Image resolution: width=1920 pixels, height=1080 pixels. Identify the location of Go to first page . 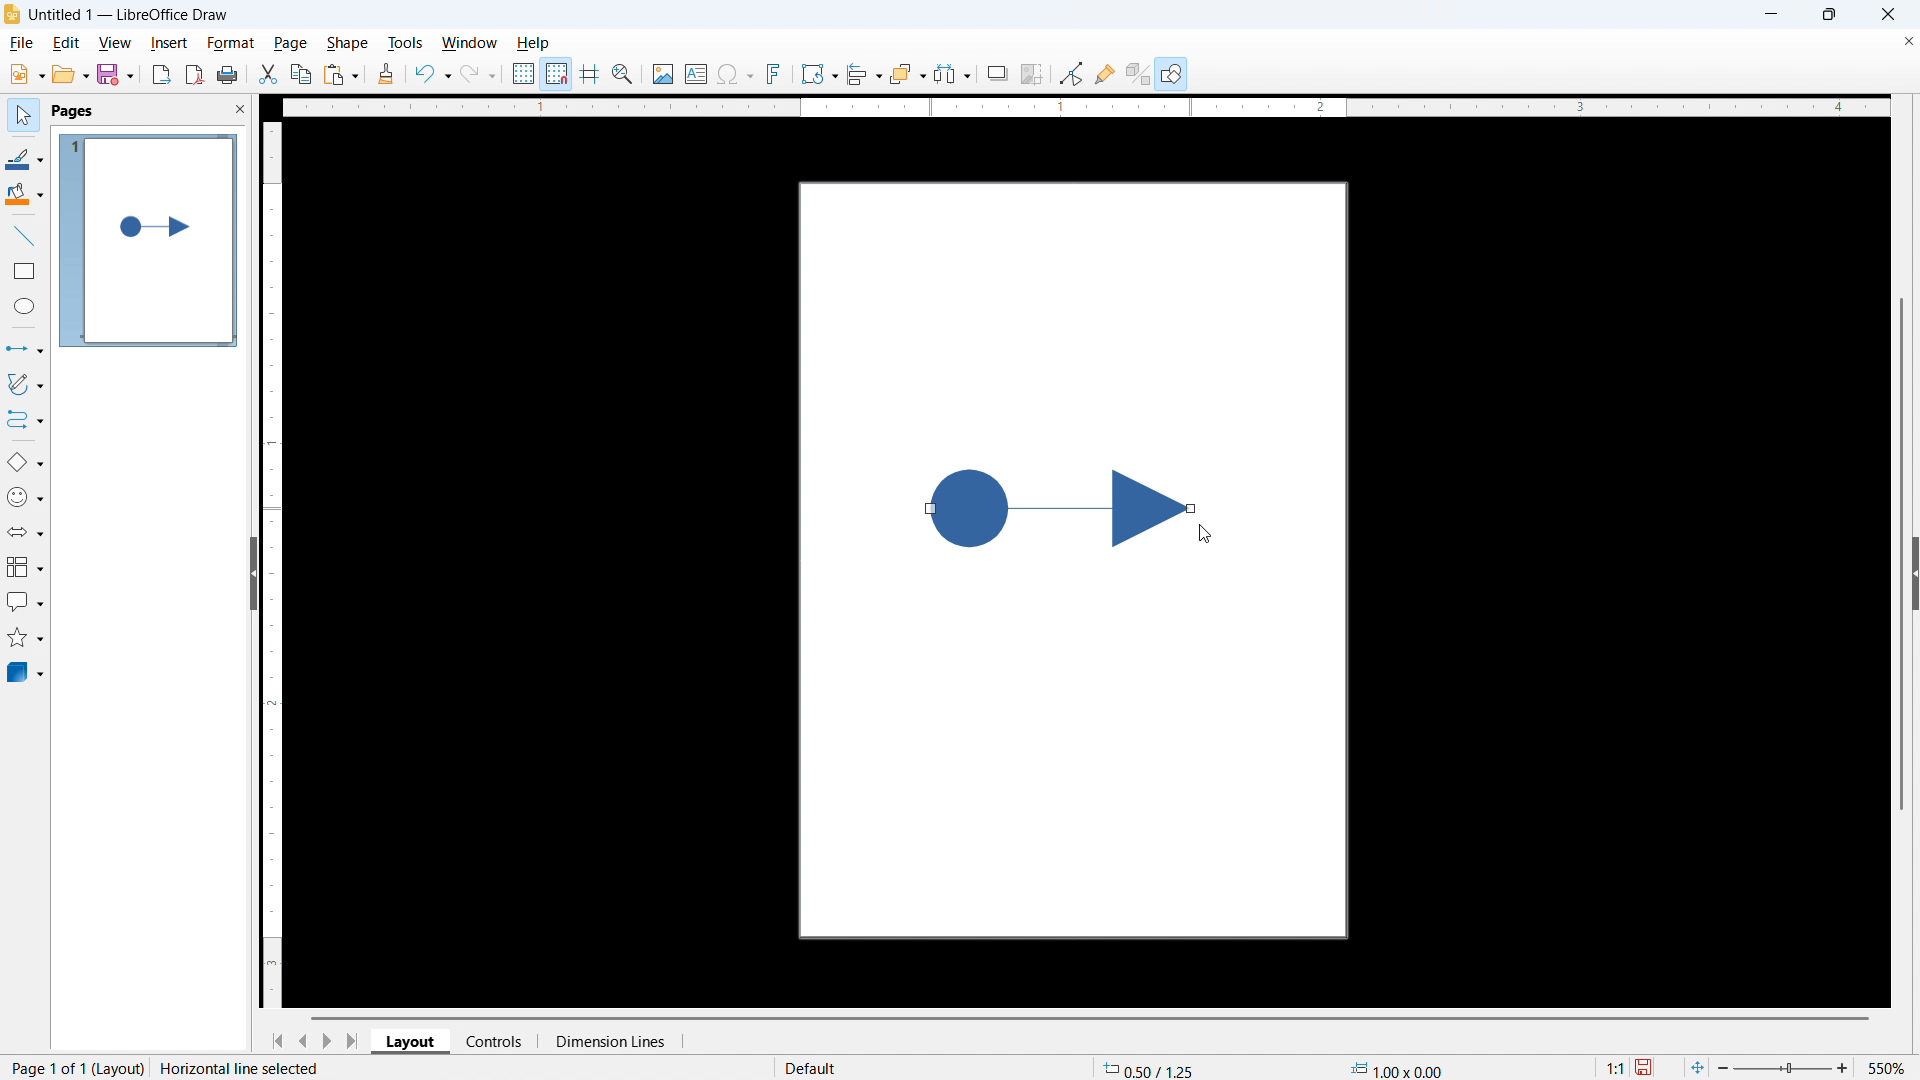
(276, 1042).